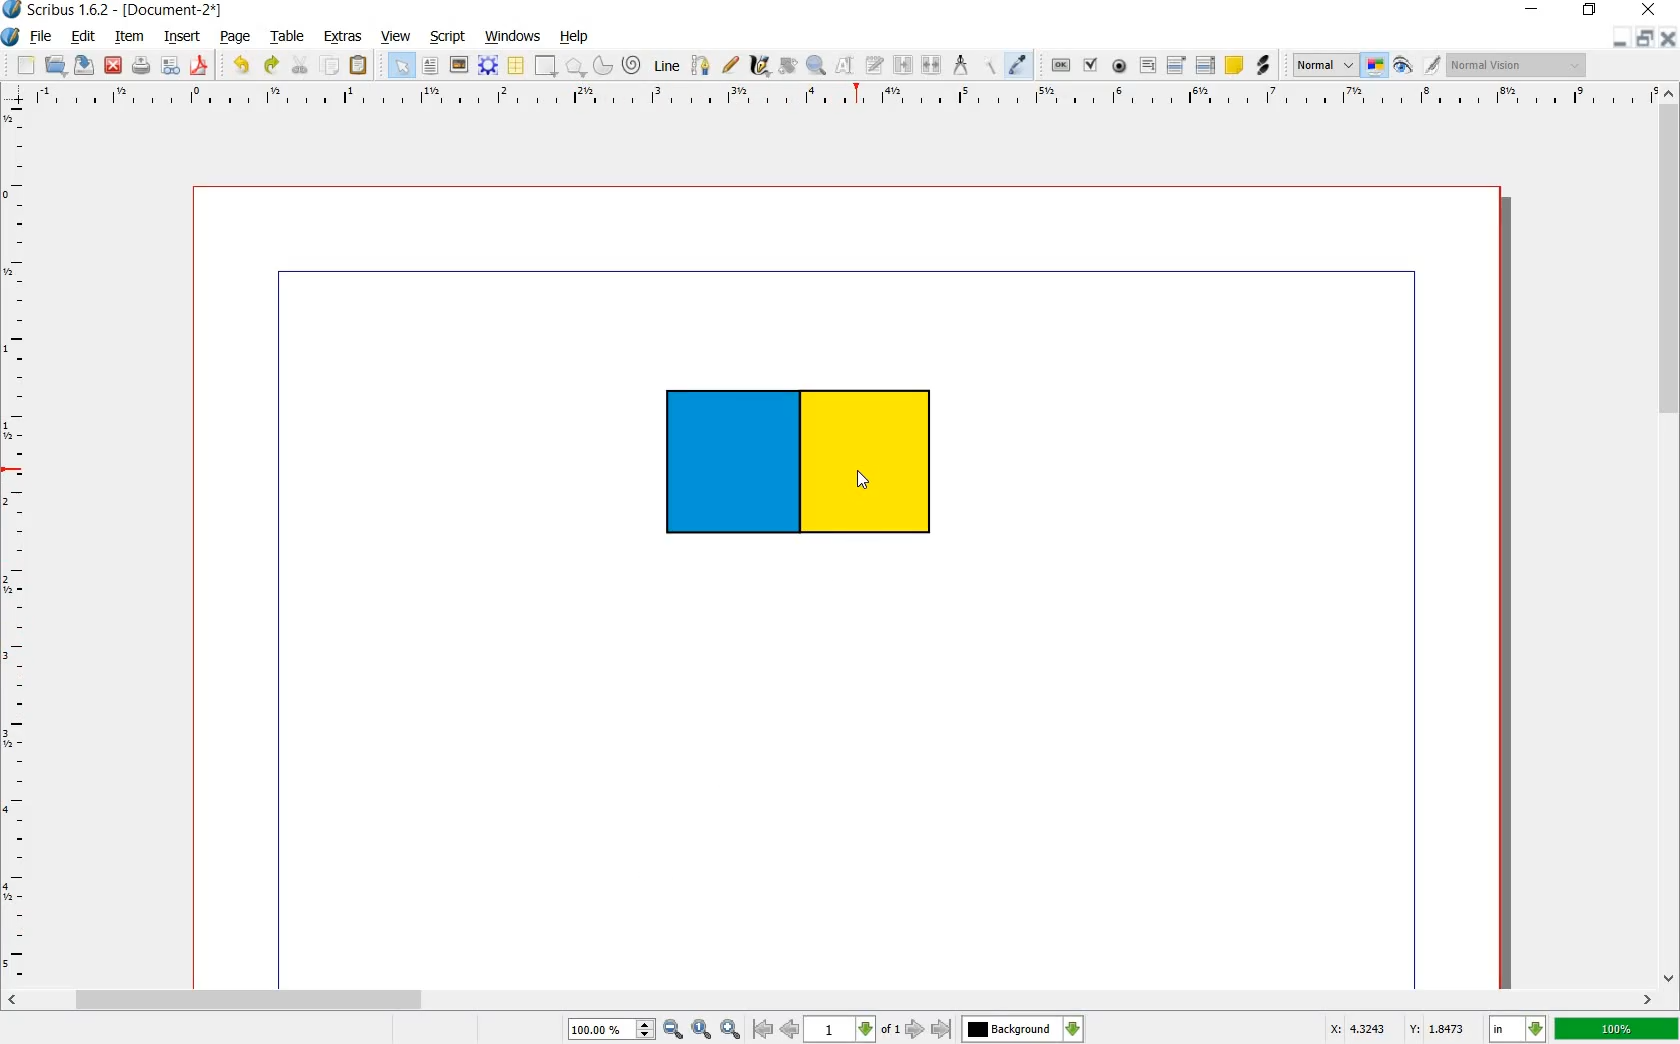 Image resolution: width=1680 pixels, height=1044 pixels. Describe the element at coordinates (1325, 65) in the screenshot. I see `normal` at that location.